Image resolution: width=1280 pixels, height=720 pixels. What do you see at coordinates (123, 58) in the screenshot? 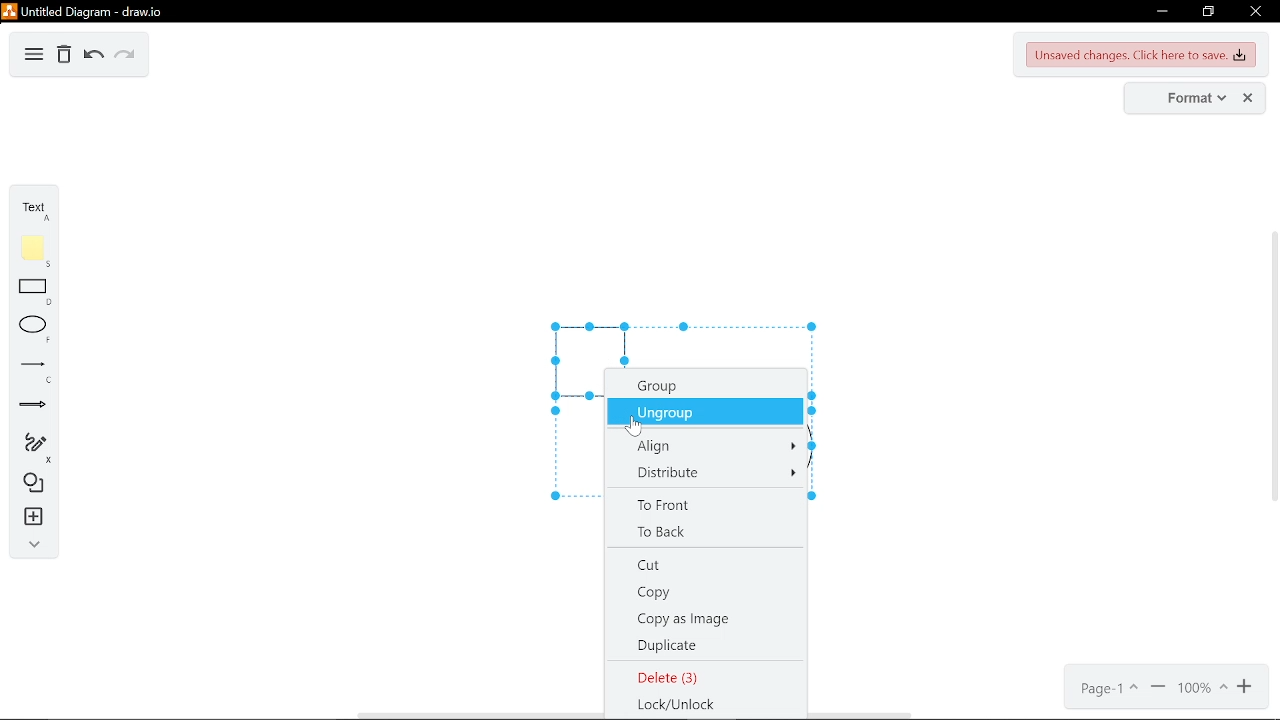
I see `redo` at bounding box center [123, 58].